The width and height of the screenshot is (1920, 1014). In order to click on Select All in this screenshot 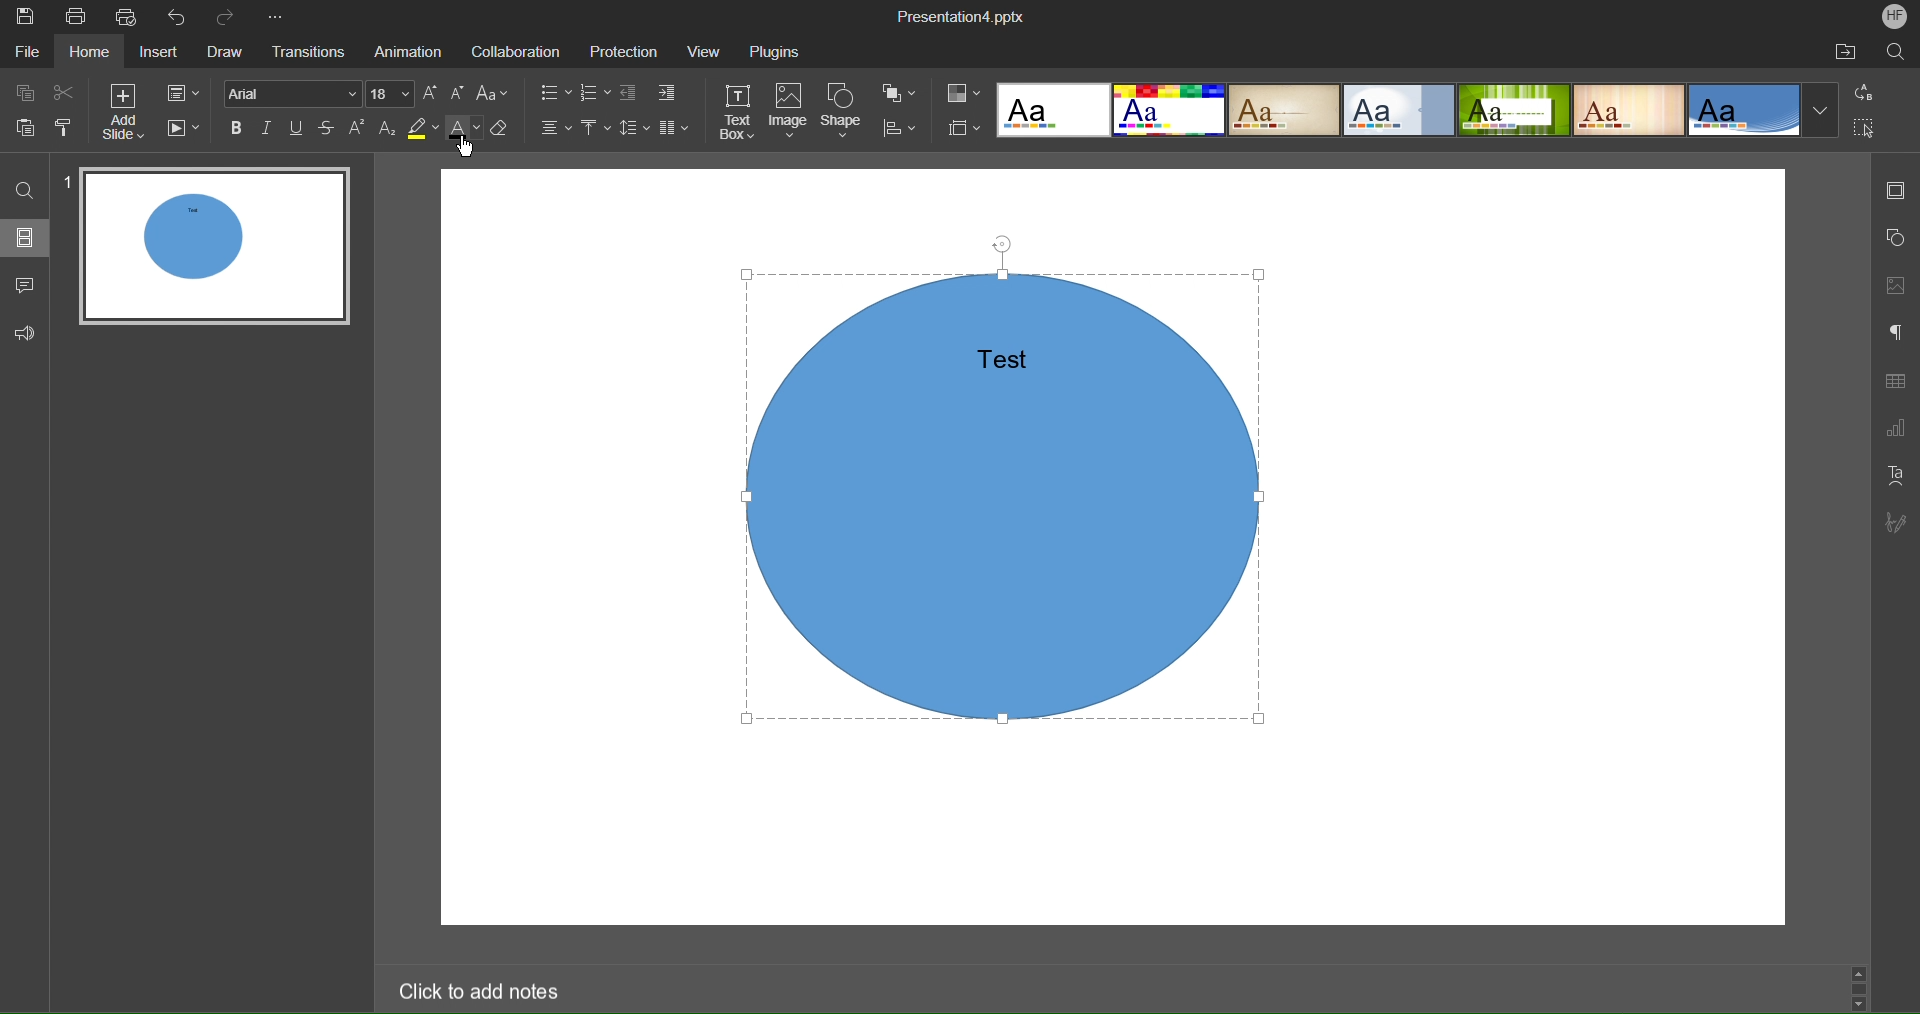, I will do `click(1867, 127)`.